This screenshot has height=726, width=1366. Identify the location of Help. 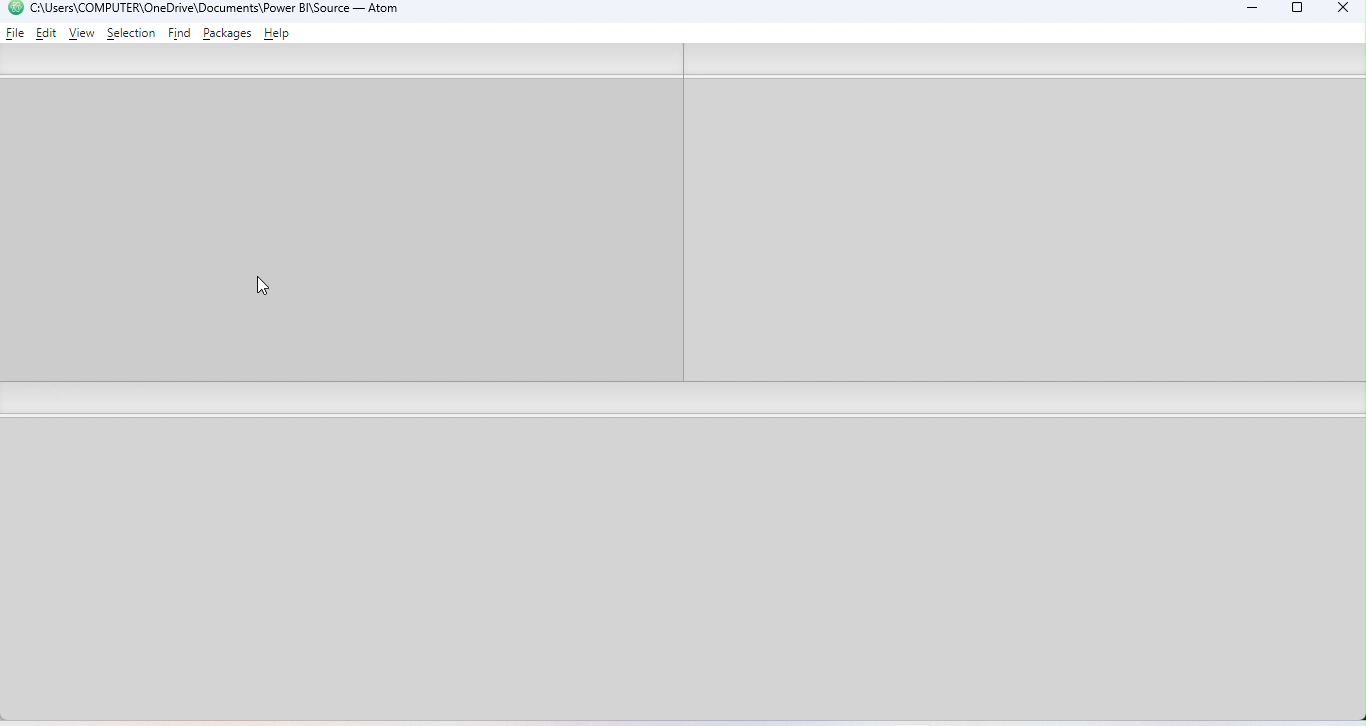
(280, 35).